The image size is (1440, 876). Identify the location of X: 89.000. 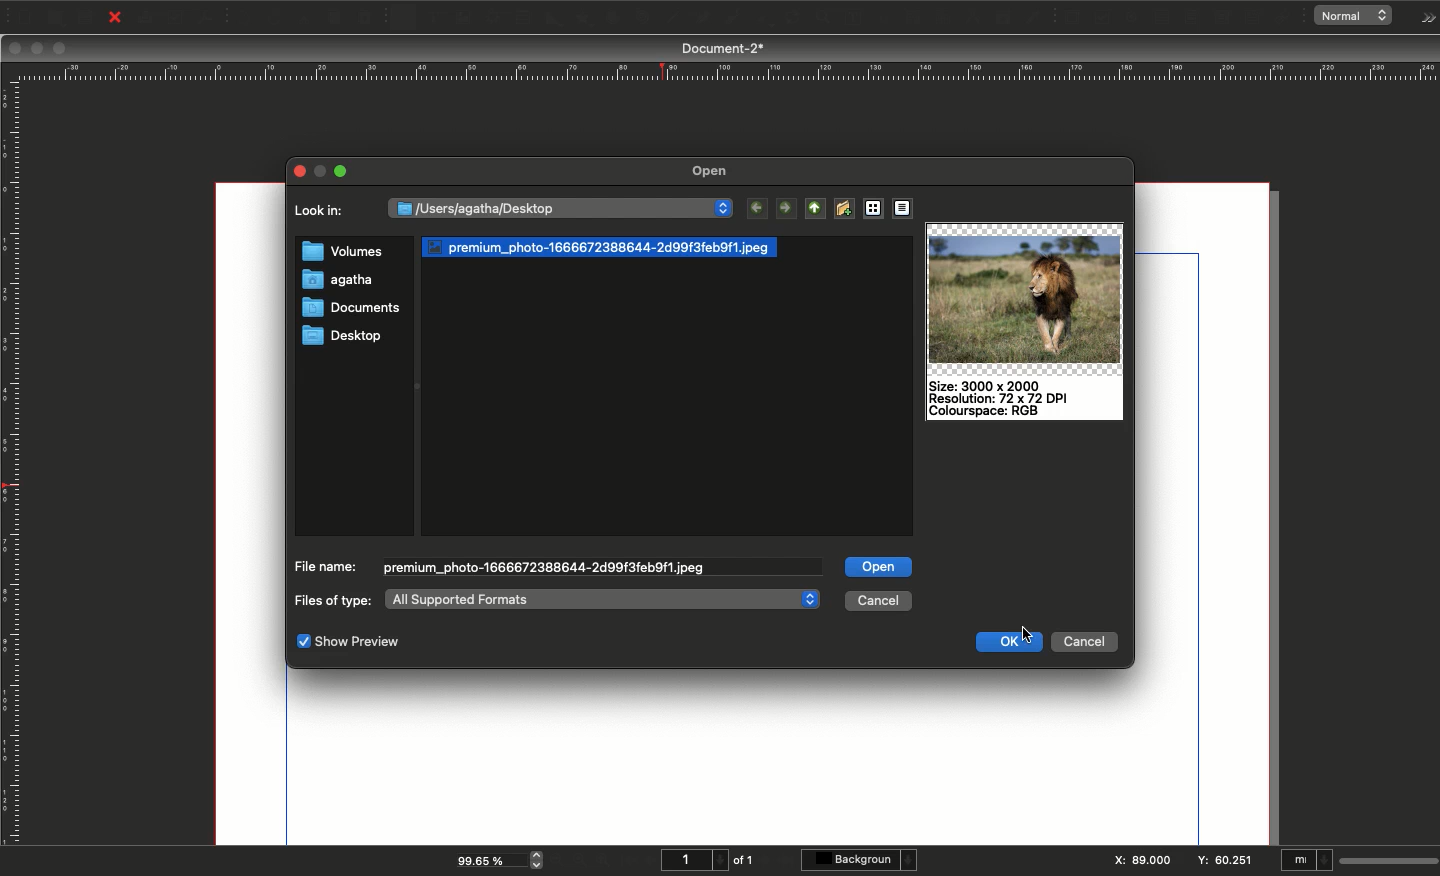
(1140, 861).